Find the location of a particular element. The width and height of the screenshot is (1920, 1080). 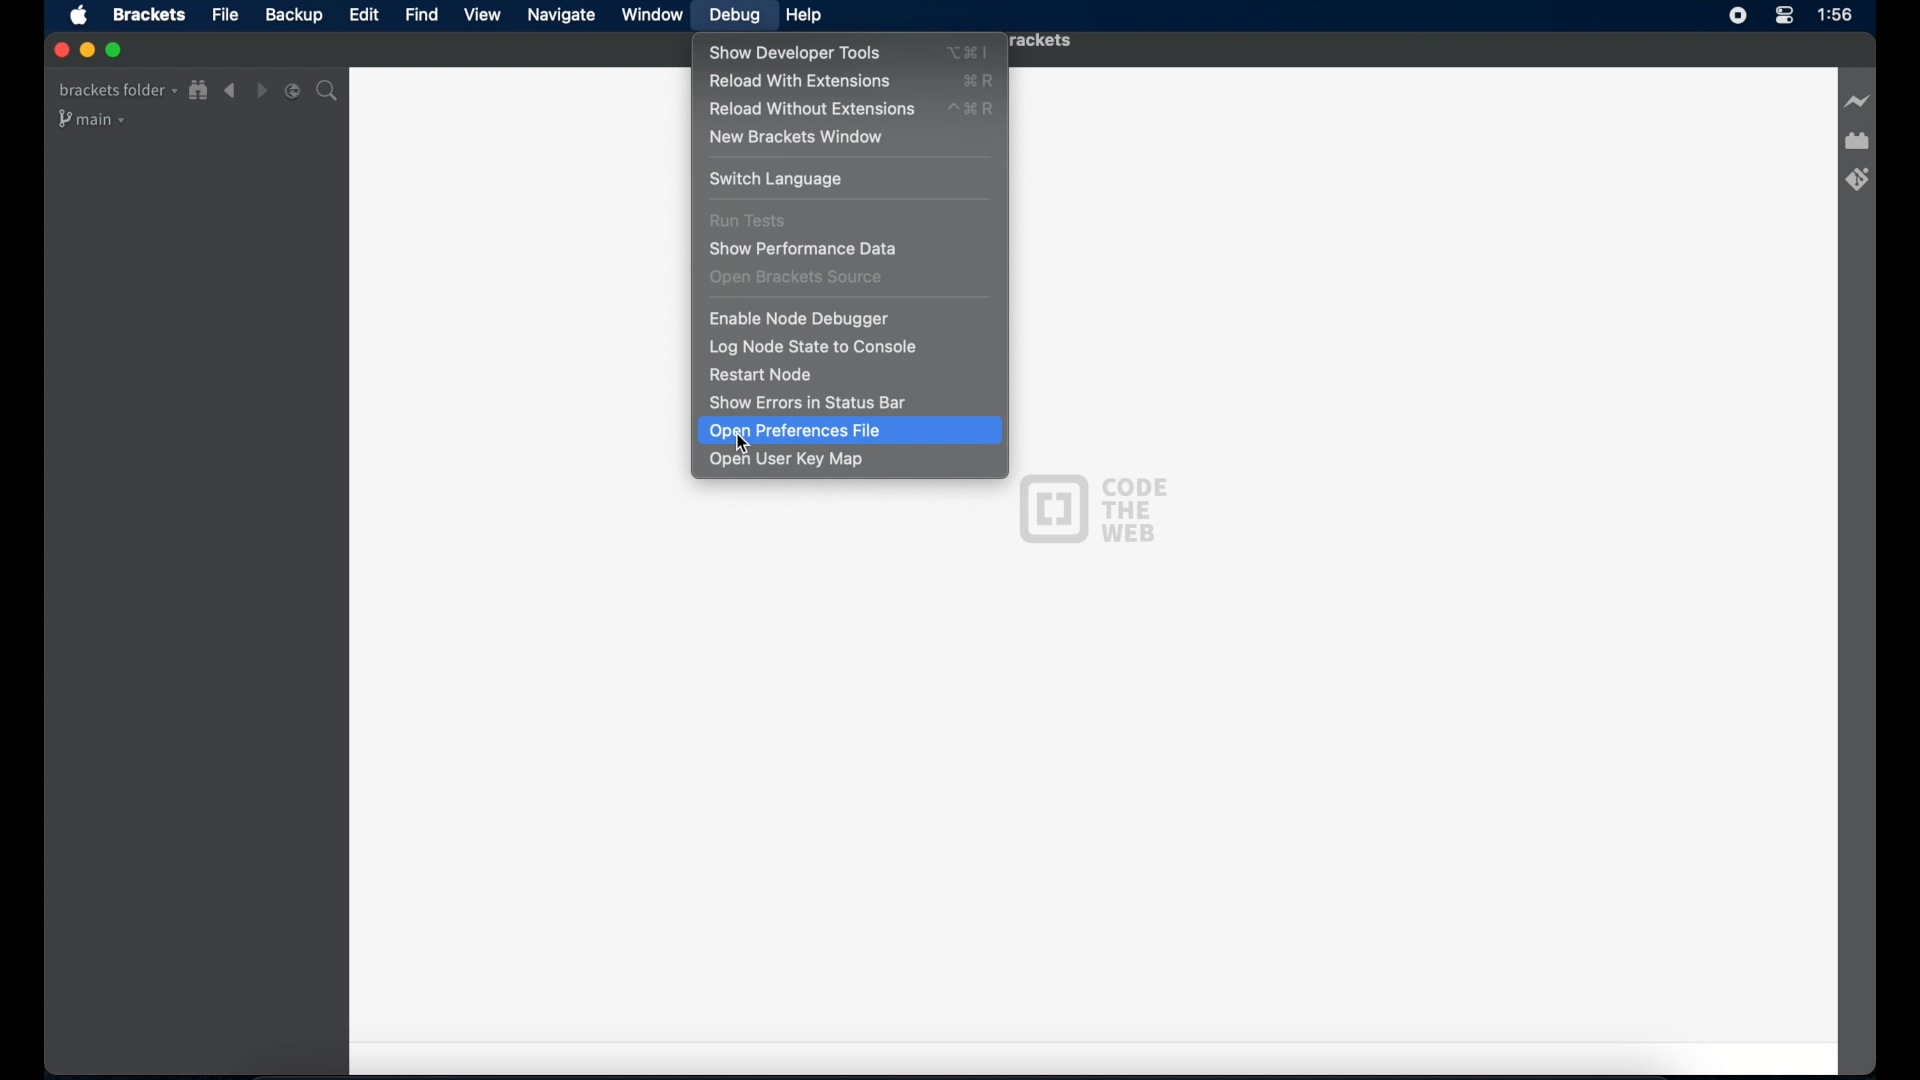

brackets folder is located at coordinates (116, 90).